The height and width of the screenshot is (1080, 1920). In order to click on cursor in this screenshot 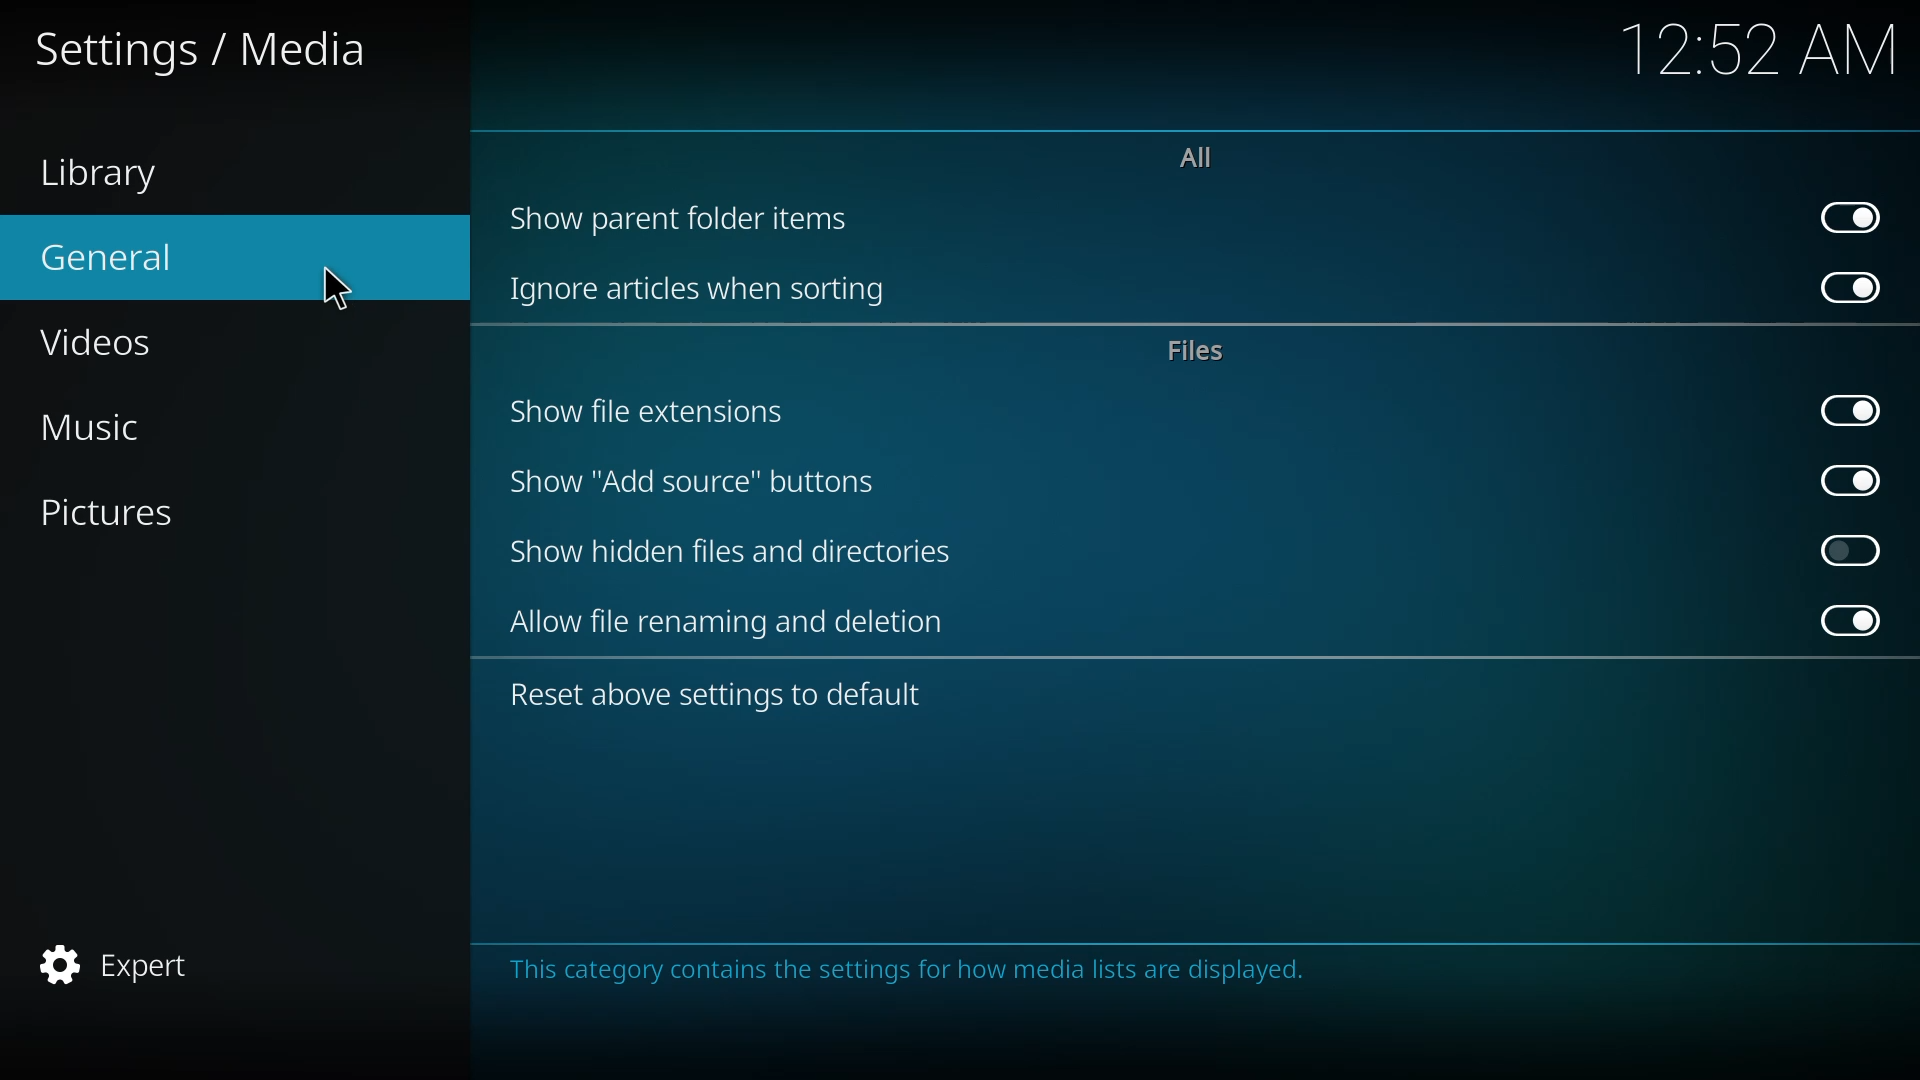, I will do `click(326, 289)`.